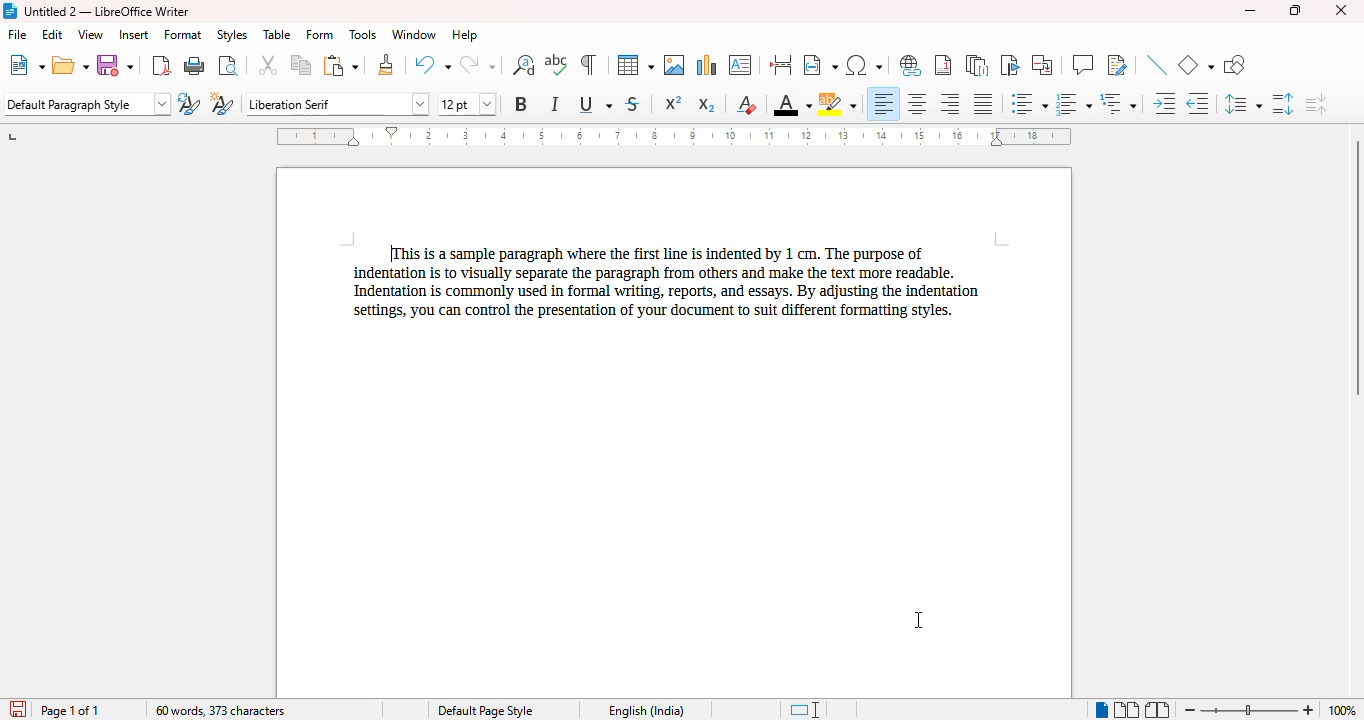  Describe the element at coordinates (792, 104) in the screenshot. I see `font color` at that location.